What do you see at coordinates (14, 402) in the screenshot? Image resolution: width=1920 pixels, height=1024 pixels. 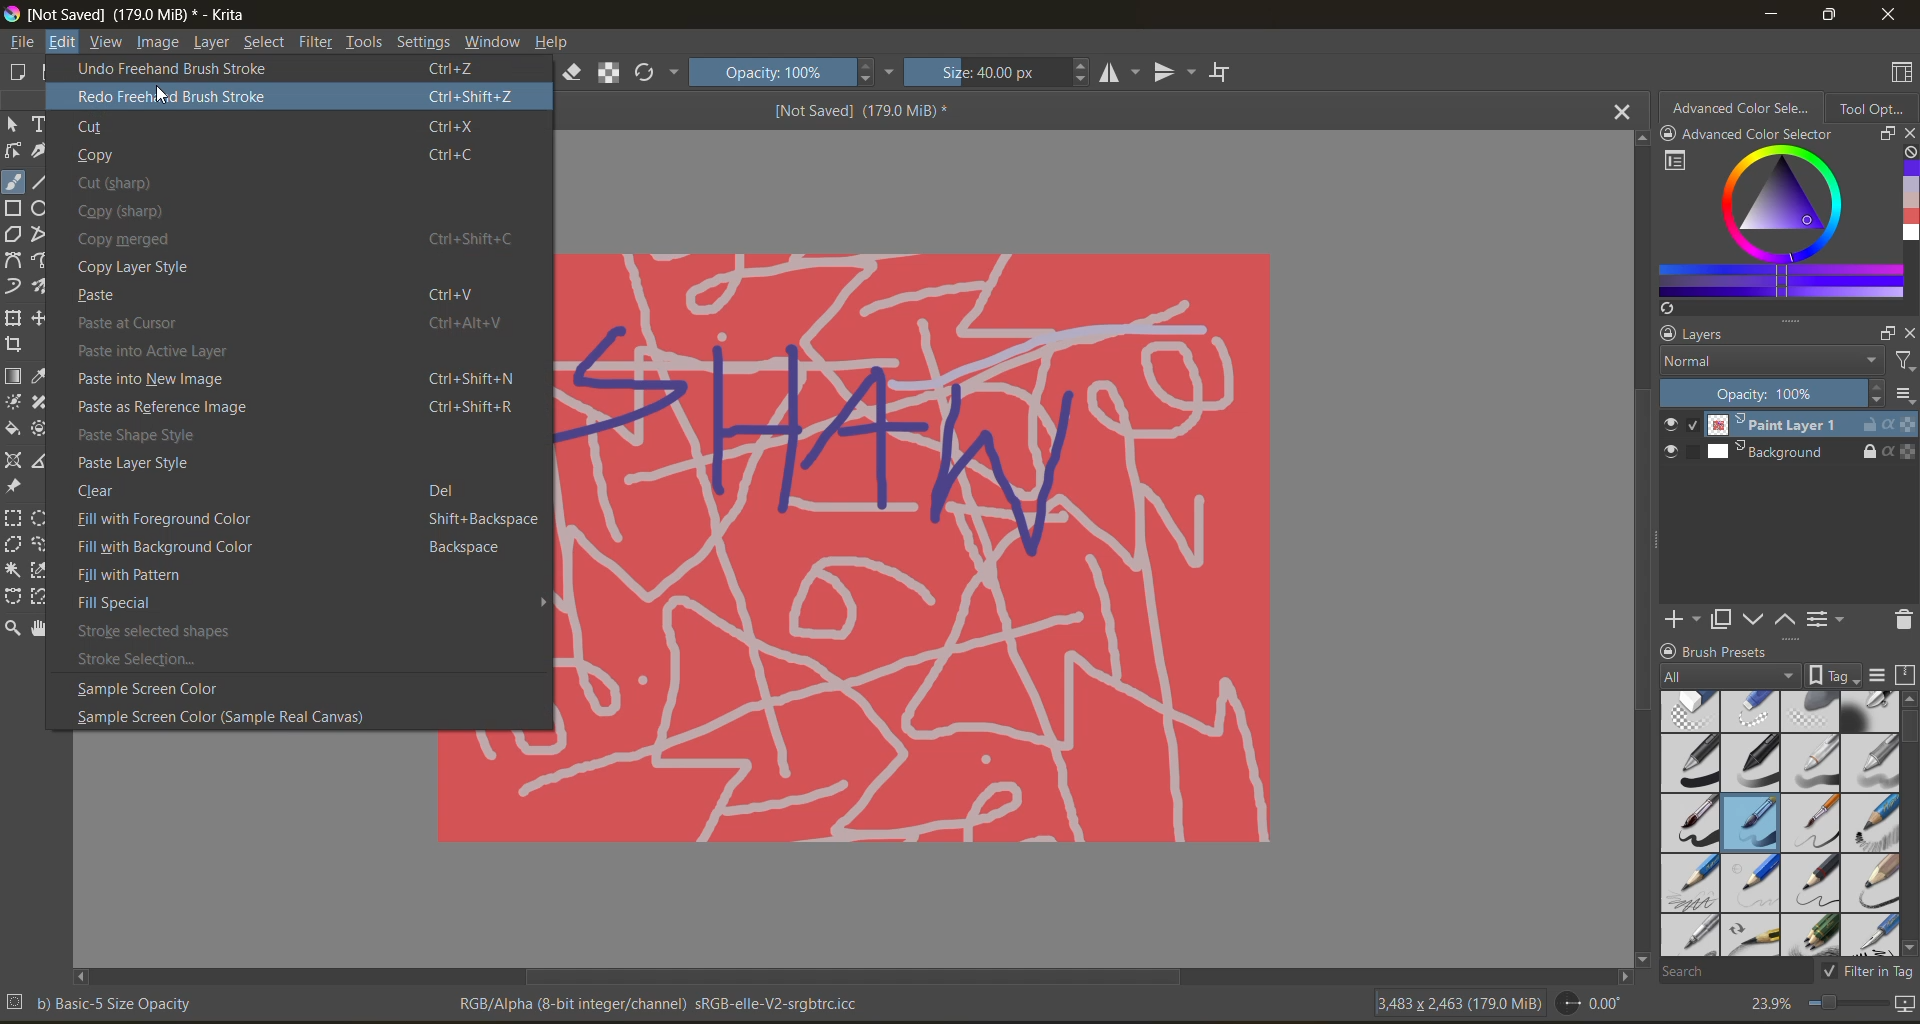 I see `colorize mask tool` at bounding box center [14, 402].